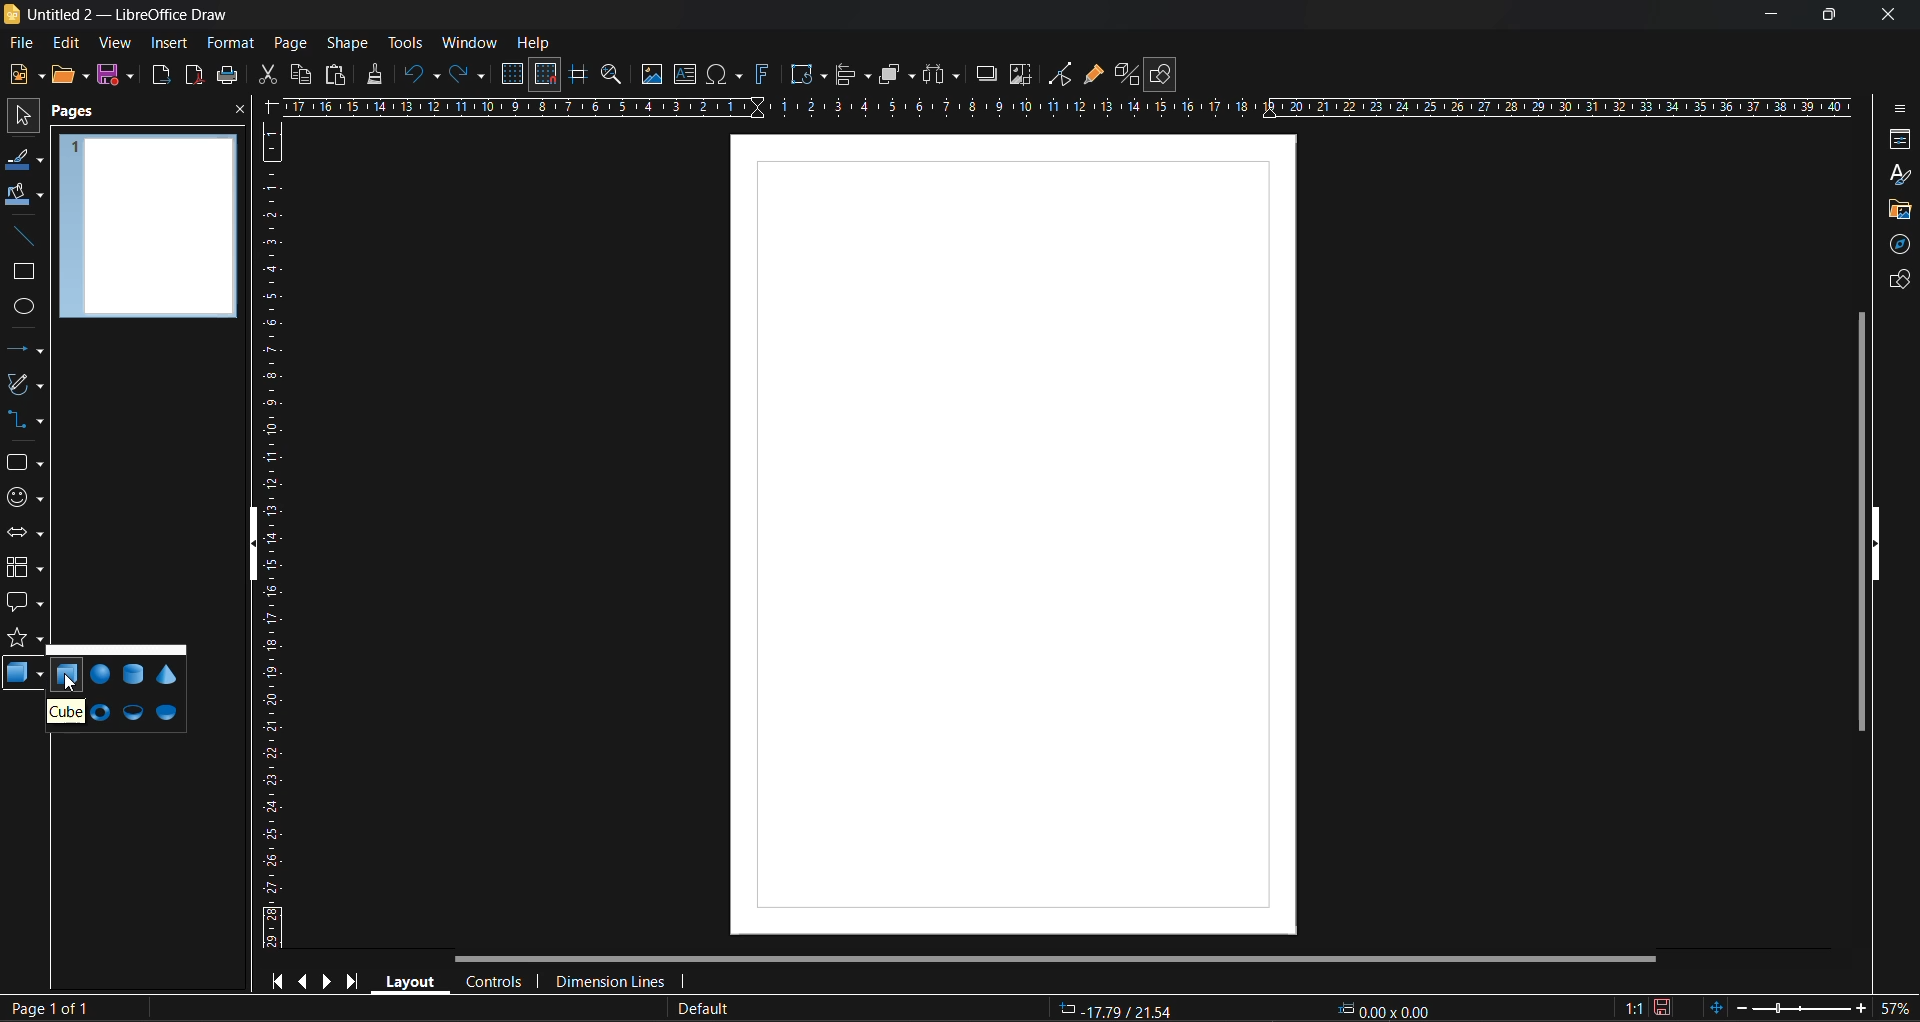 The image size is (1920, 1022). Describe the element at coordinates (27, 76) in the screenshot. I see `new` at that location.